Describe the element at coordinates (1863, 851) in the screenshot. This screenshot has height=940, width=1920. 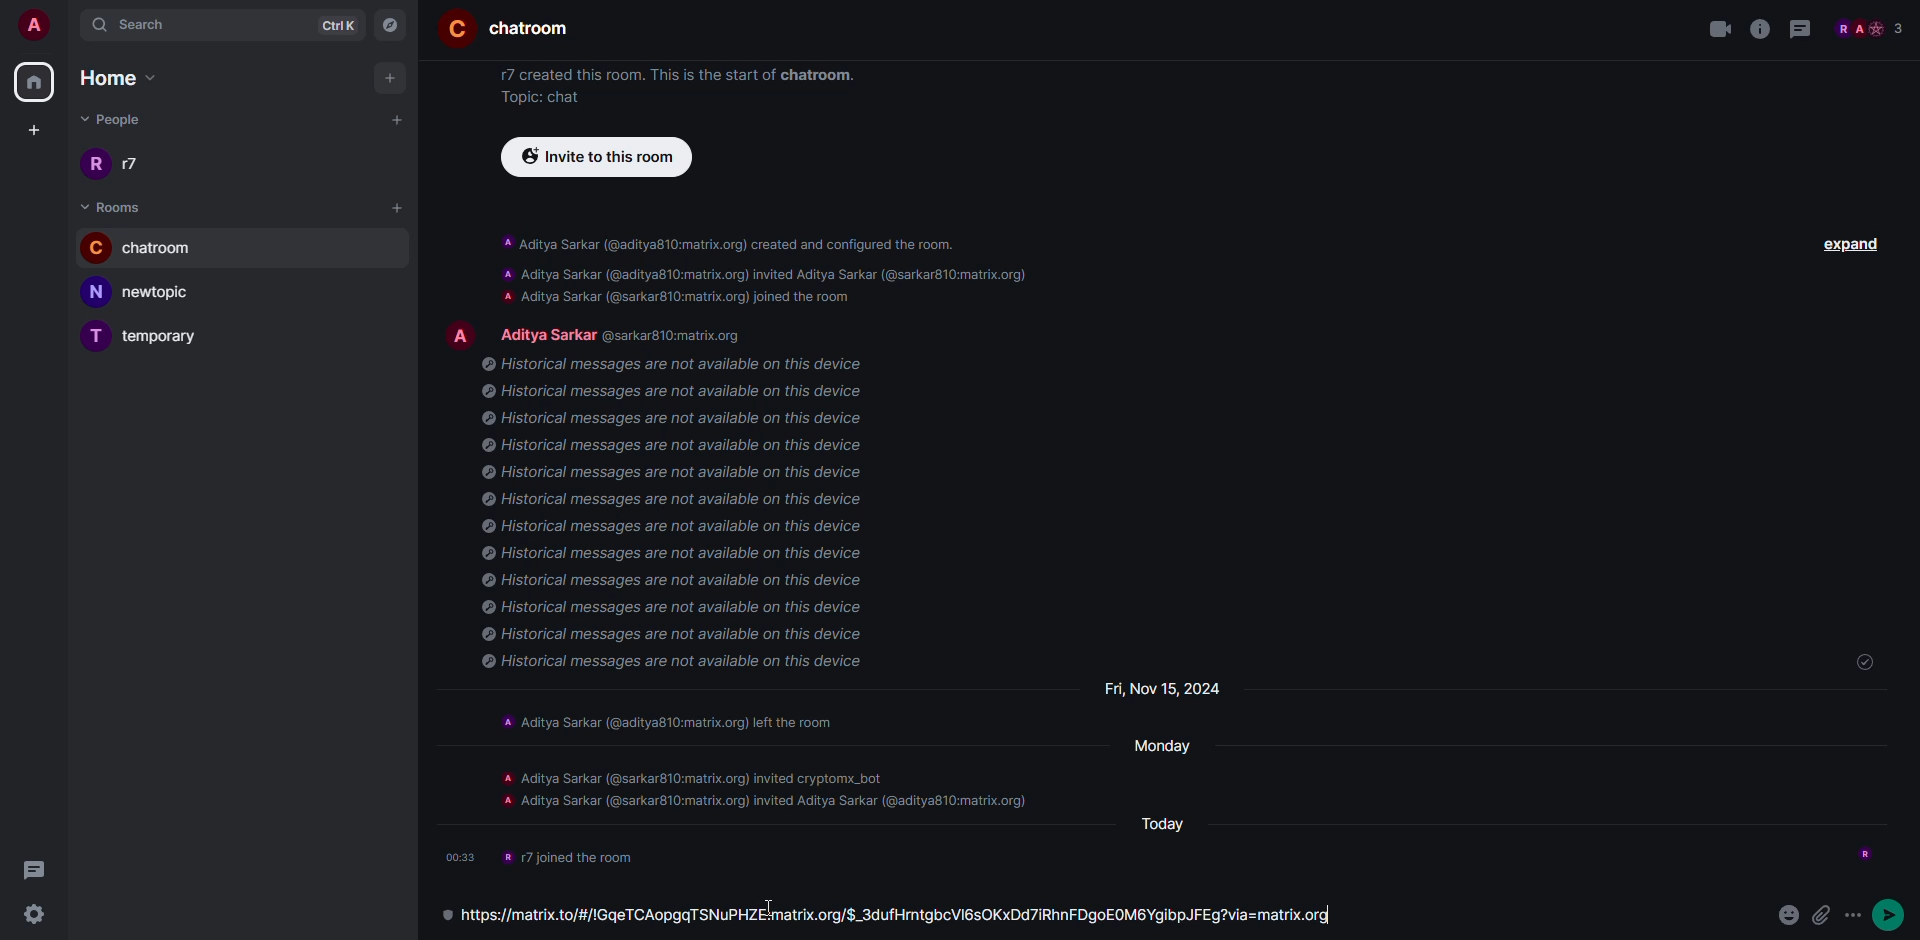
I see `seen` at that location.